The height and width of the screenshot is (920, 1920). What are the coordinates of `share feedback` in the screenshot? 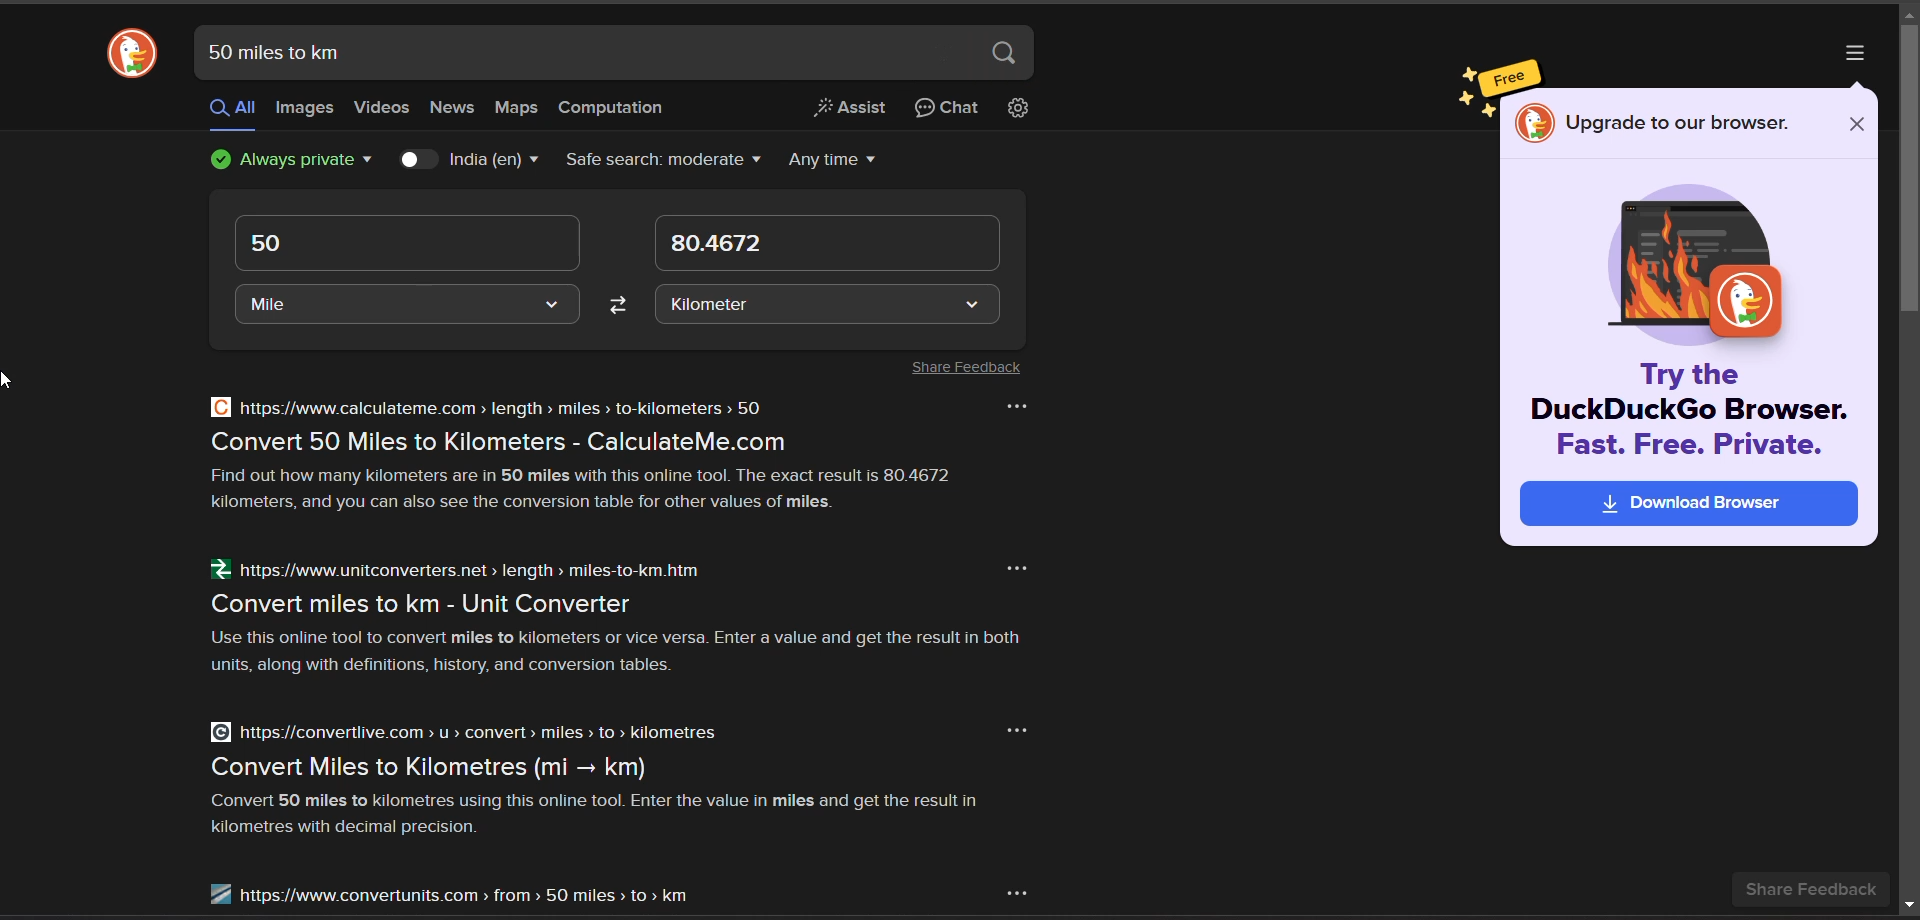 It's located at (1810, 891).